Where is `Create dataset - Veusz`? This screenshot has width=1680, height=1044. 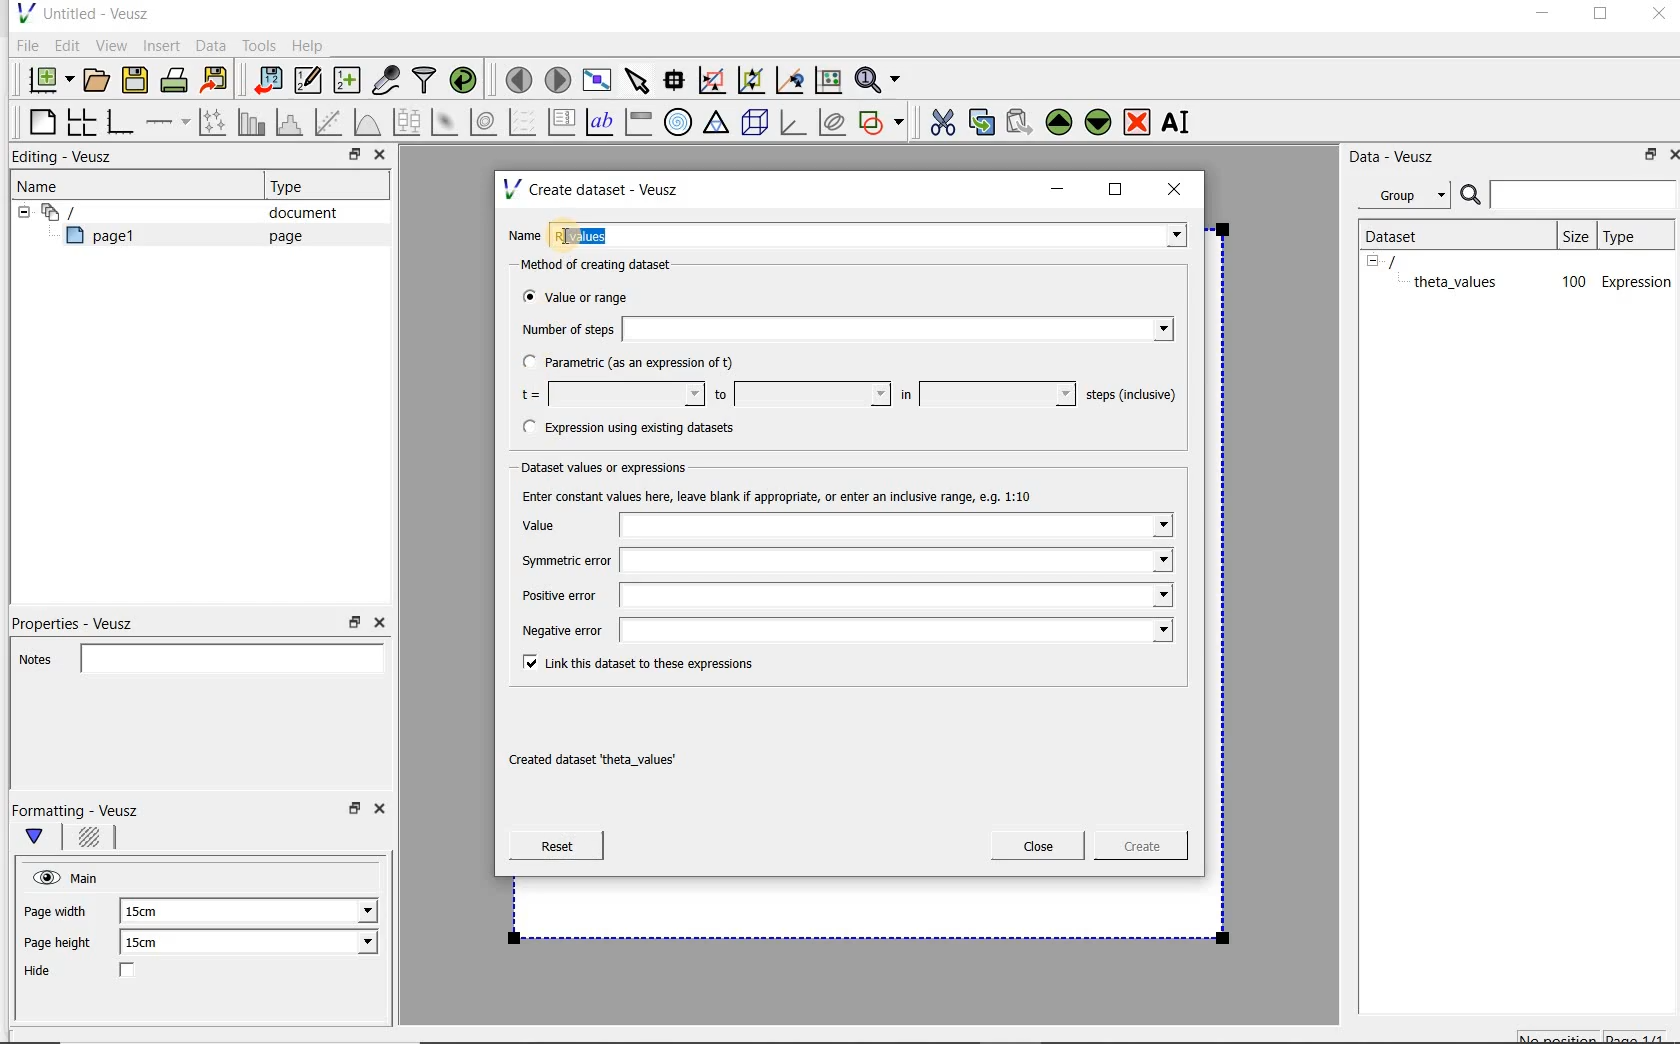 Create dataset - Veusz is located at coordinates (594, 189).